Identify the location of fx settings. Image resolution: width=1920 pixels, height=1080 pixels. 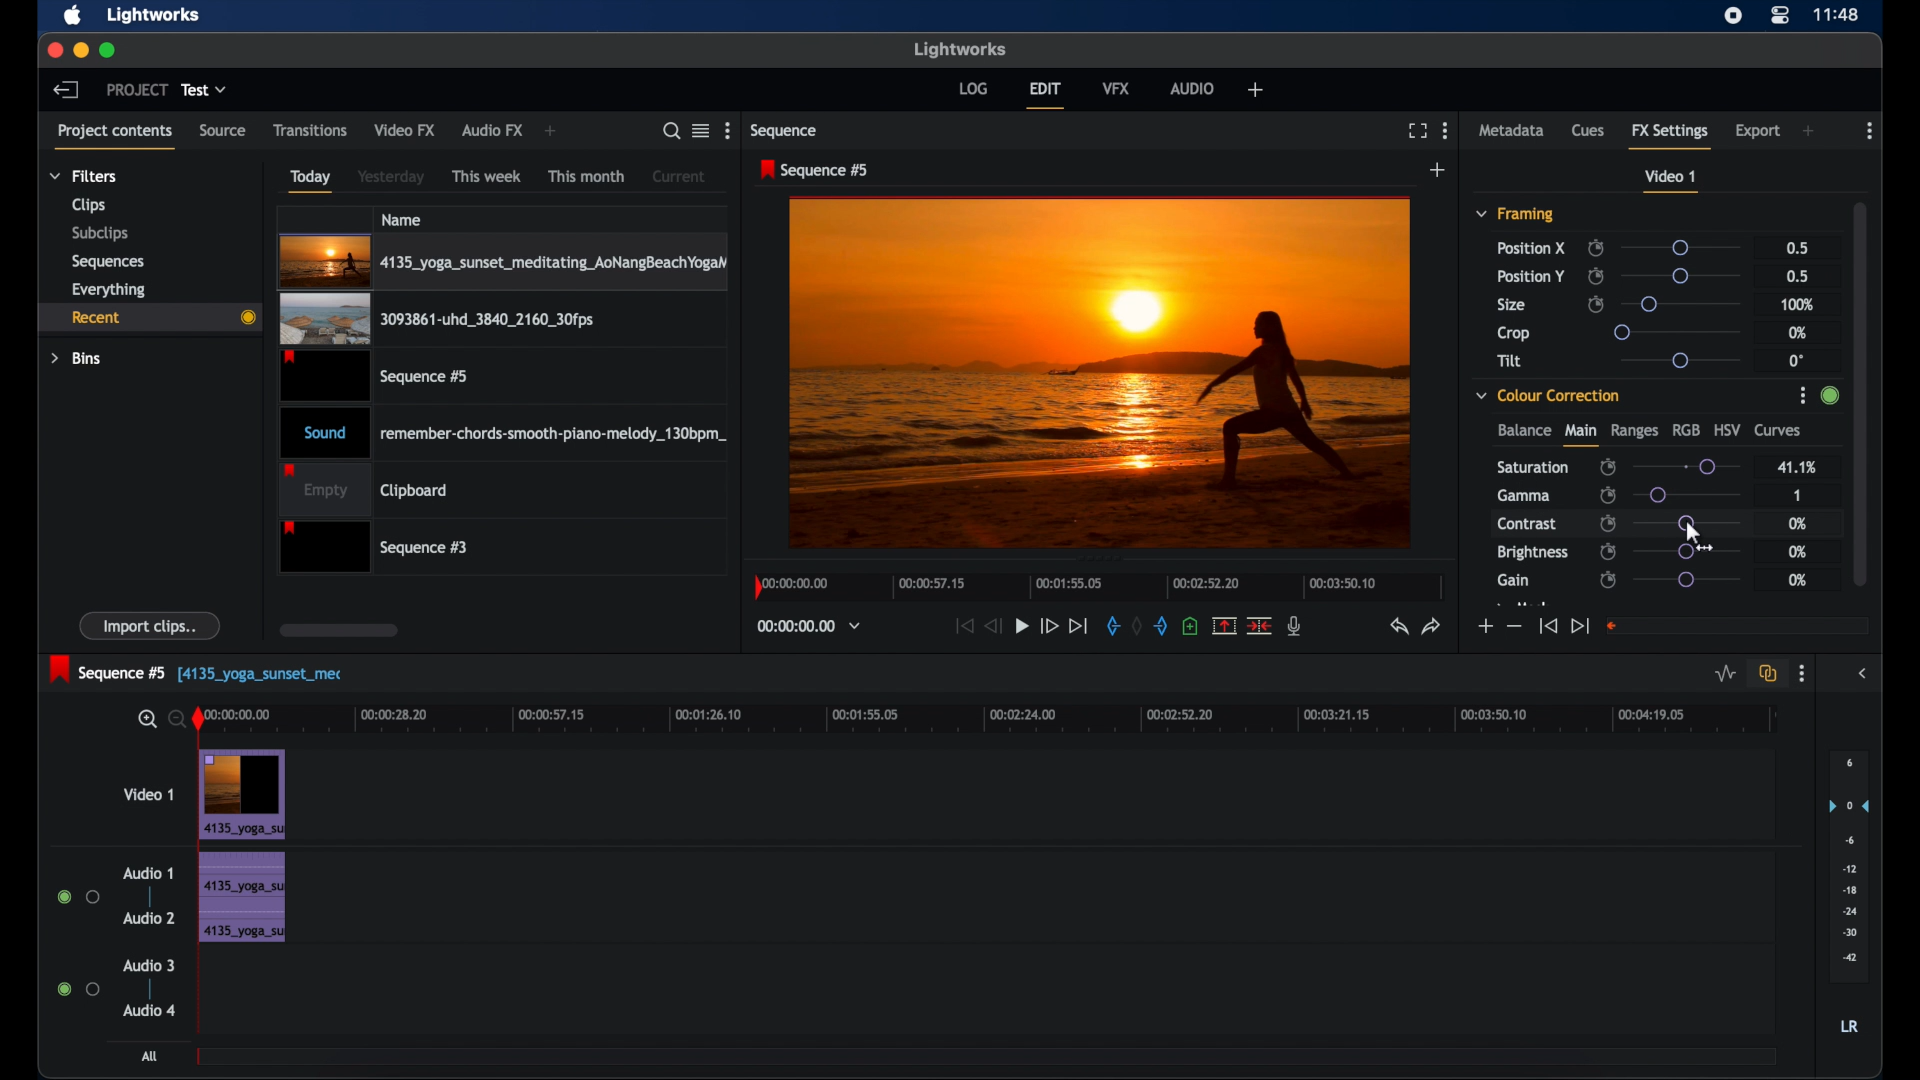
(1672, 135).